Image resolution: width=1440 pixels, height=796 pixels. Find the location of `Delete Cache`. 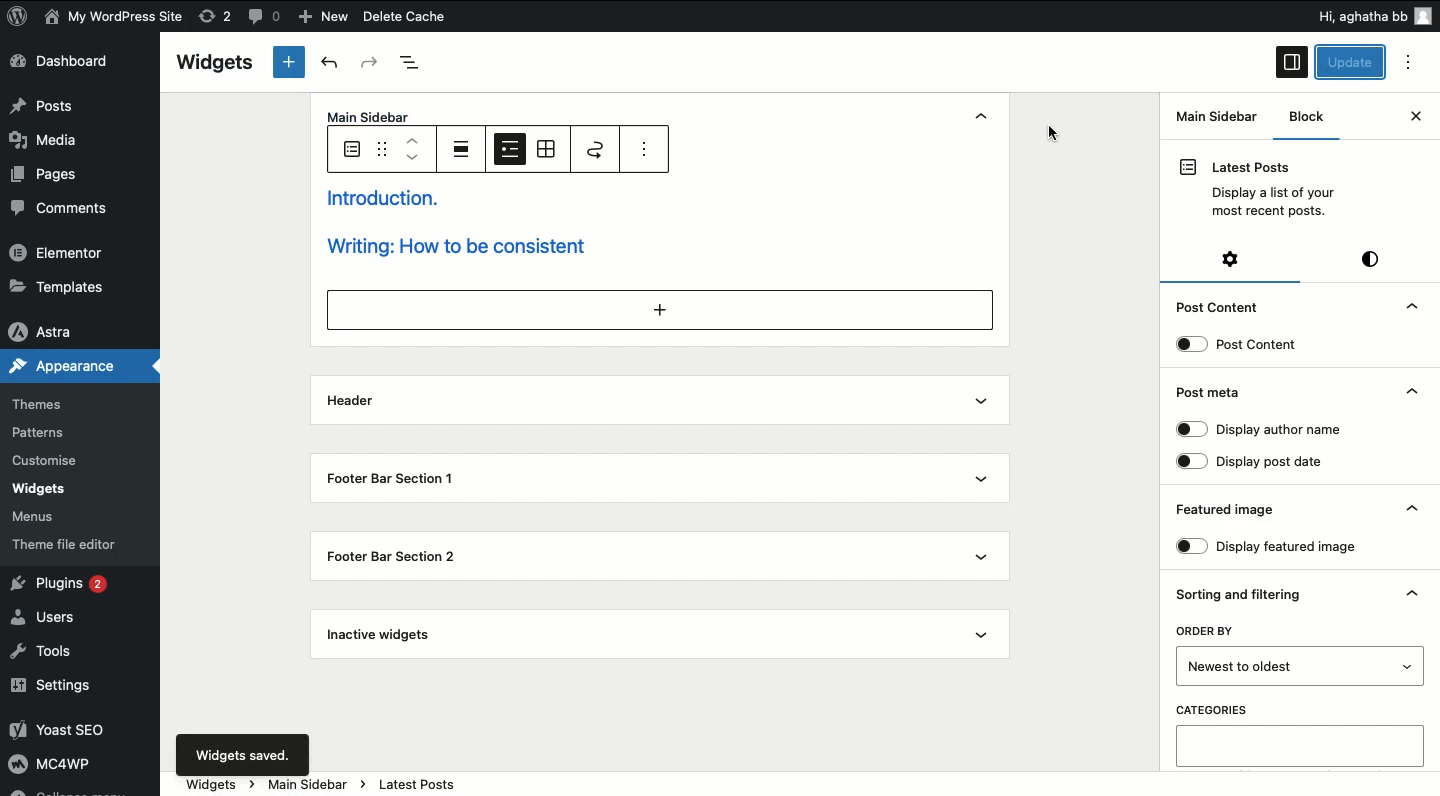

Delete Cache is located at coordinates (441, 14).